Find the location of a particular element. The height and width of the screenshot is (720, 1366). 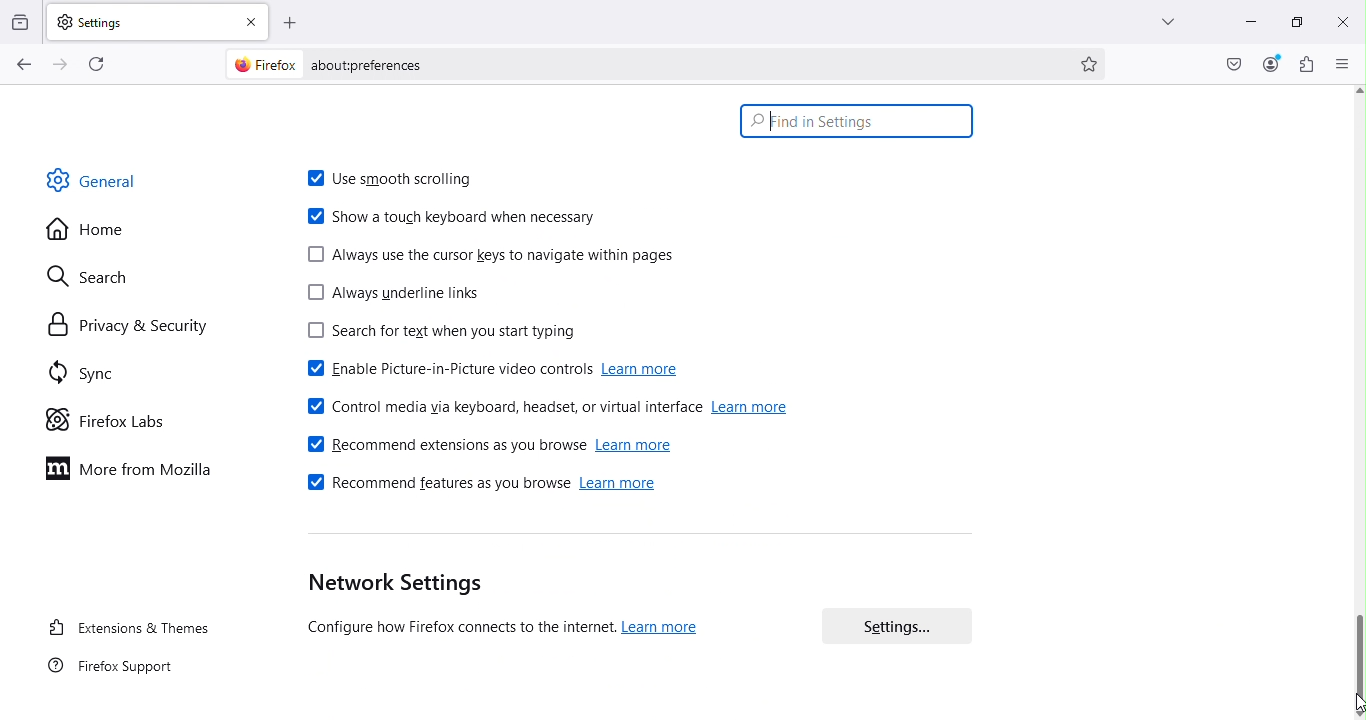

Maximize tab is located at coordinates (1293, 19).